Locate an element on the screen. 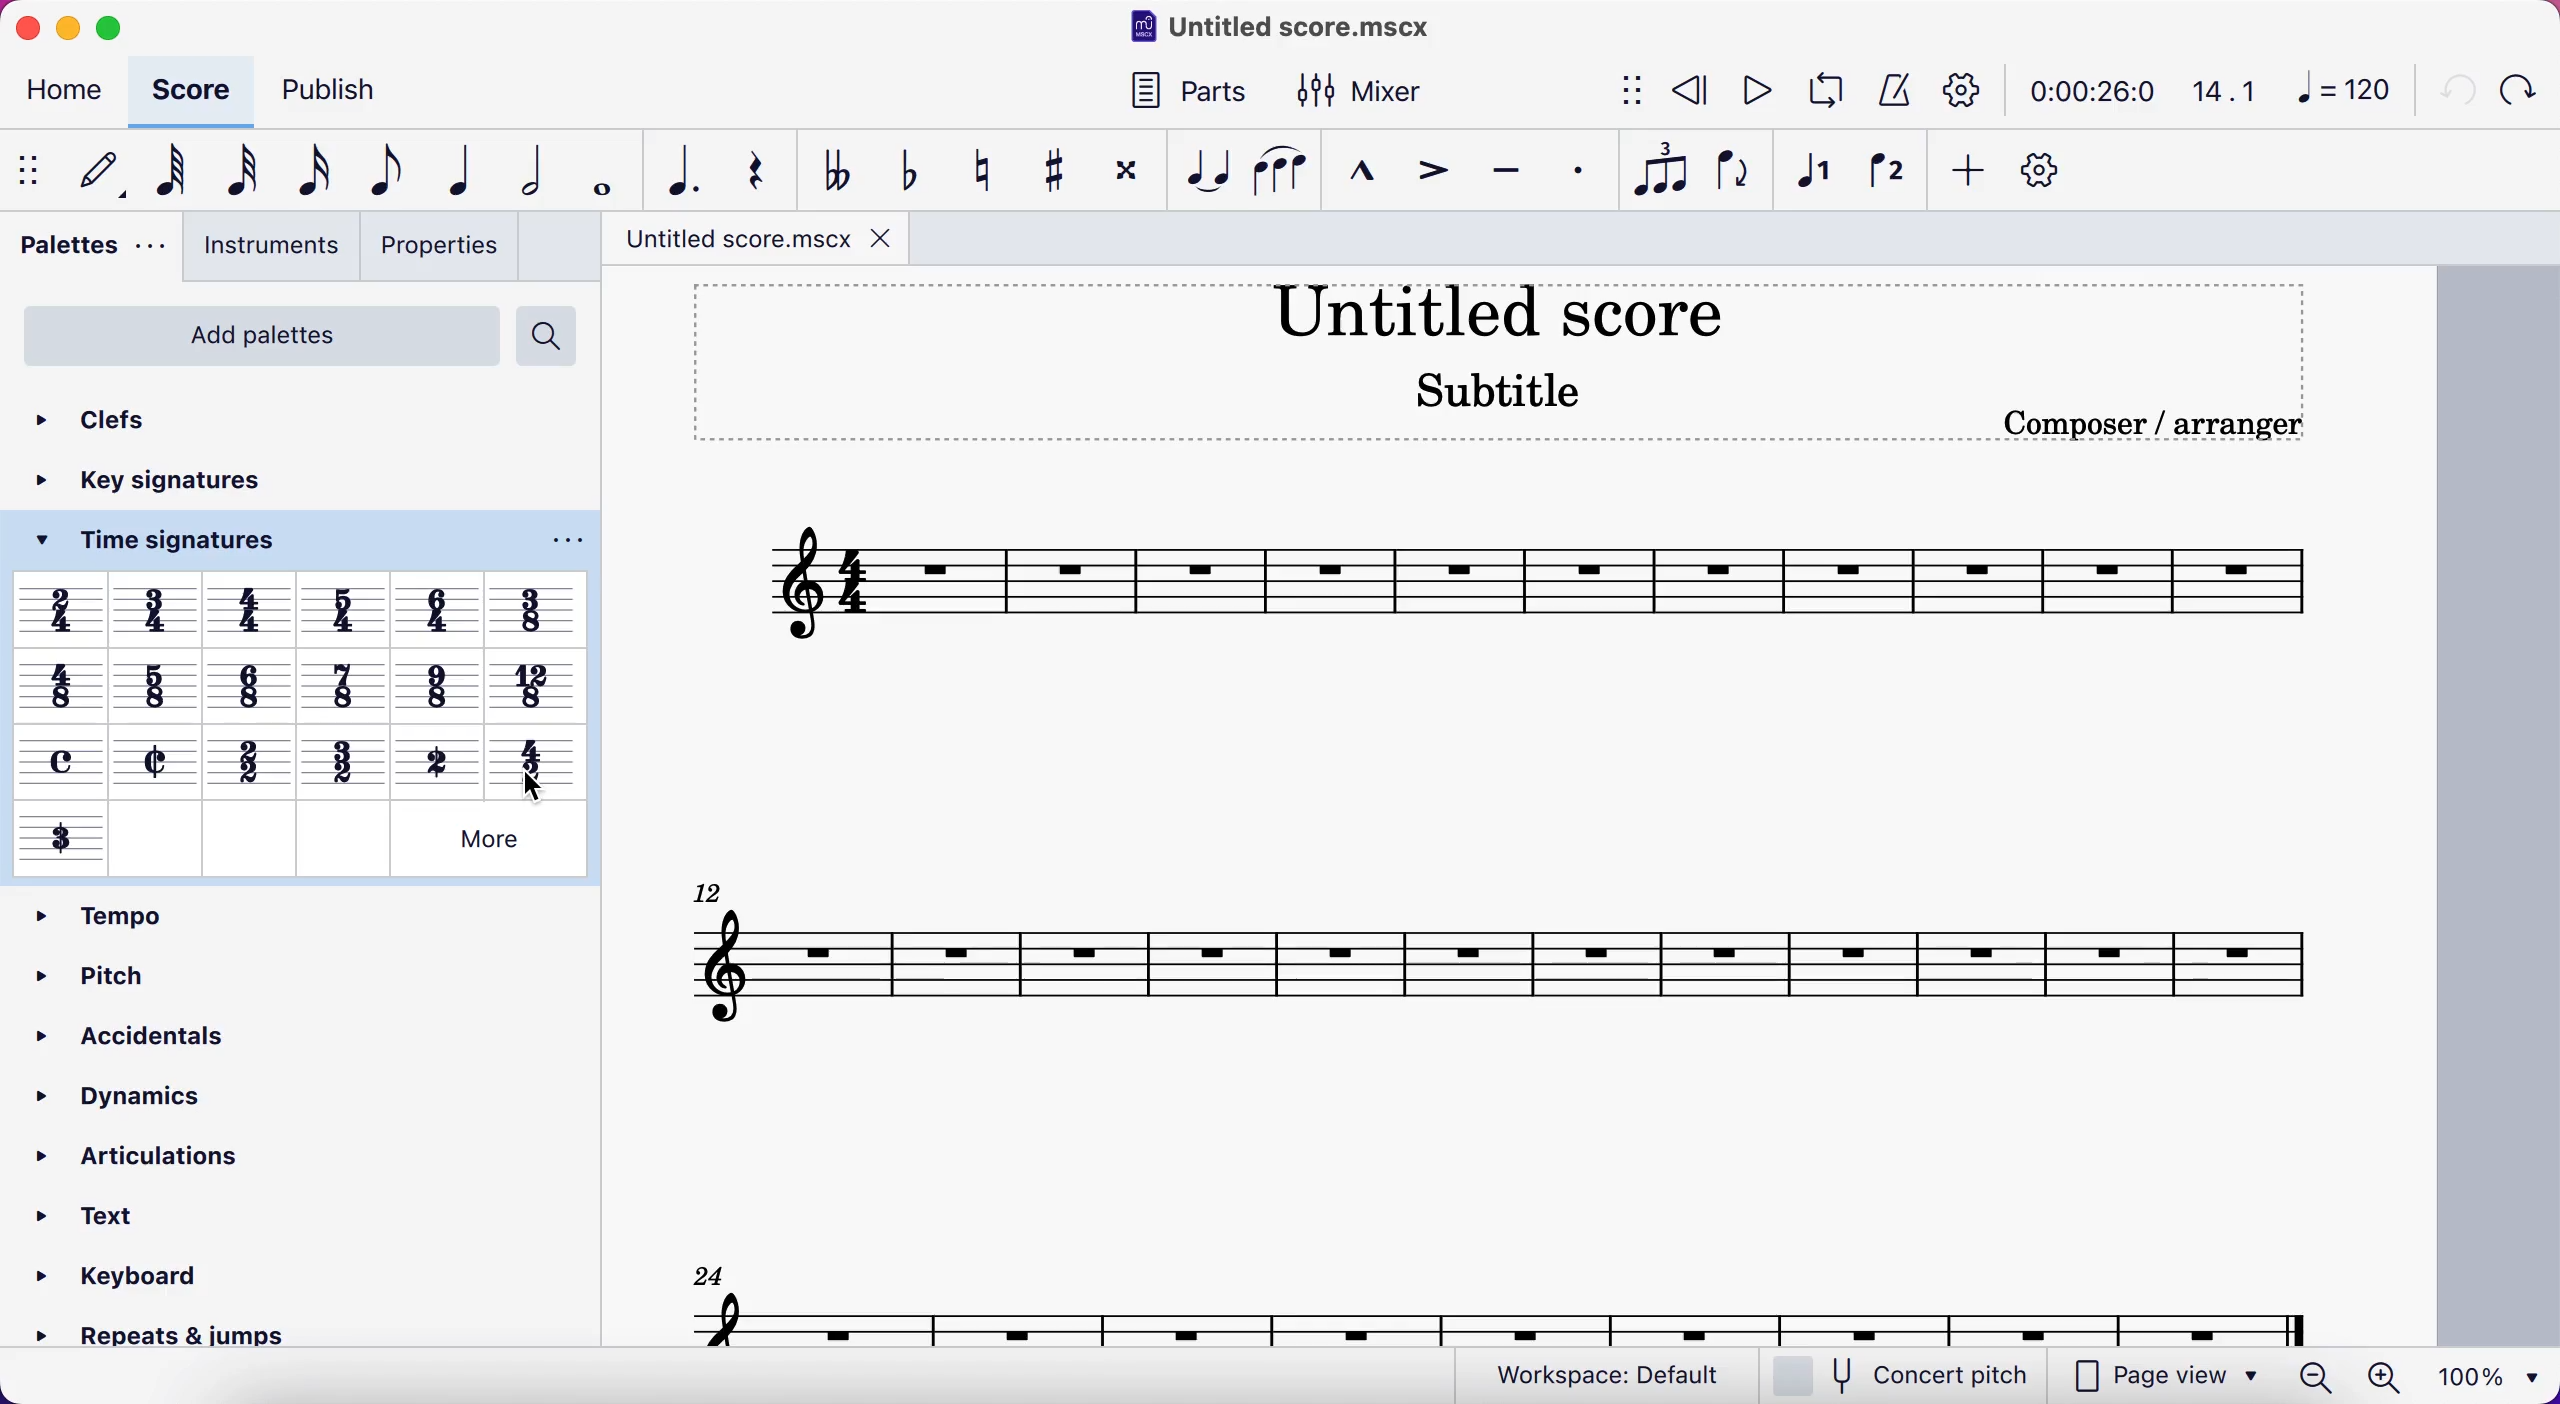  cursor is located at coordinates (531, 783).